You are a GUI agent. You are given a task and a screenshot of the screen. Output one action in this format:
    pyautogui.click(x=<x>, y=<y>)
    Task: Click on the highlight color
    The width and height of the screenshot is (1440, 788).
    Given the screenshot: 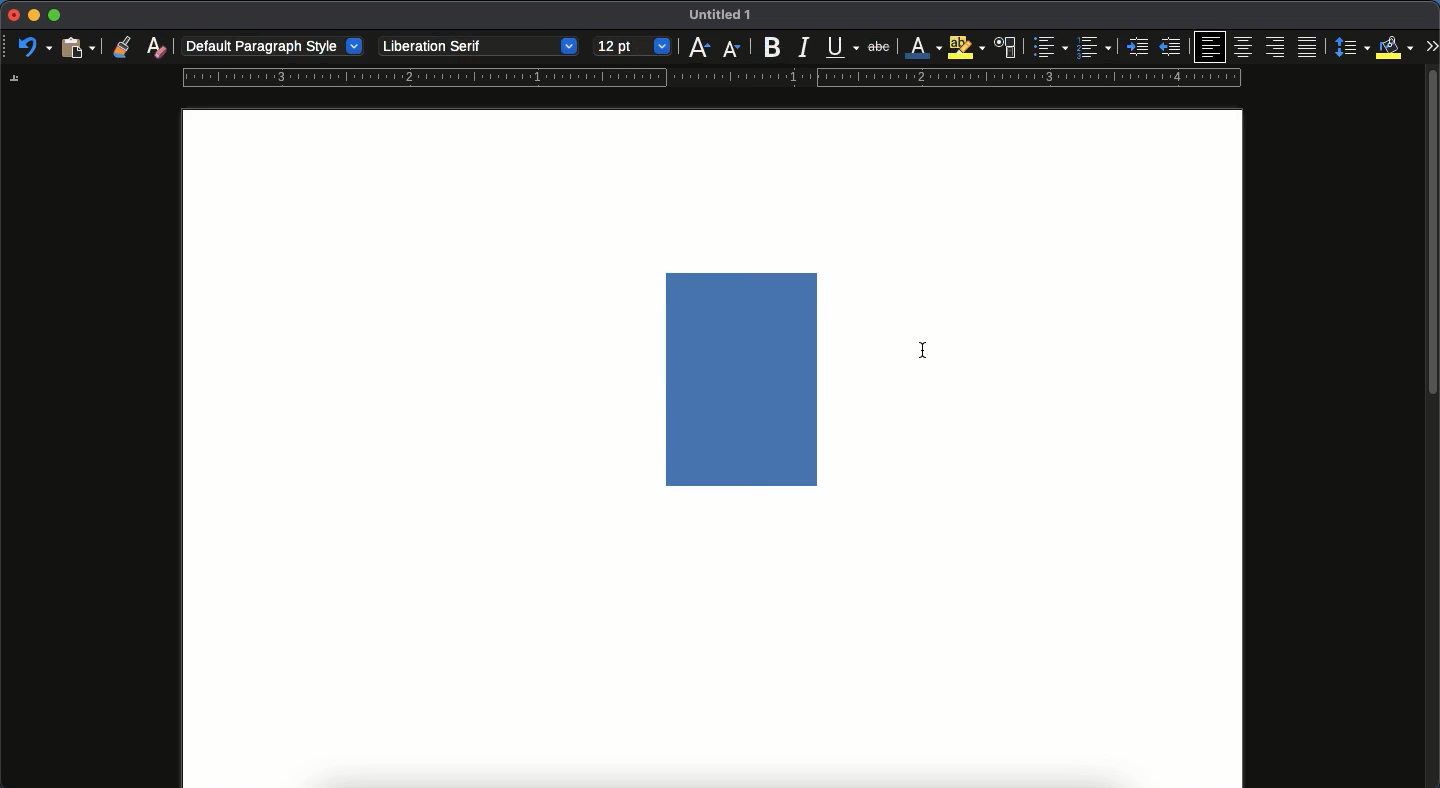 What is the action you would take?
    pyautogui.click(x=964, y=47)
    